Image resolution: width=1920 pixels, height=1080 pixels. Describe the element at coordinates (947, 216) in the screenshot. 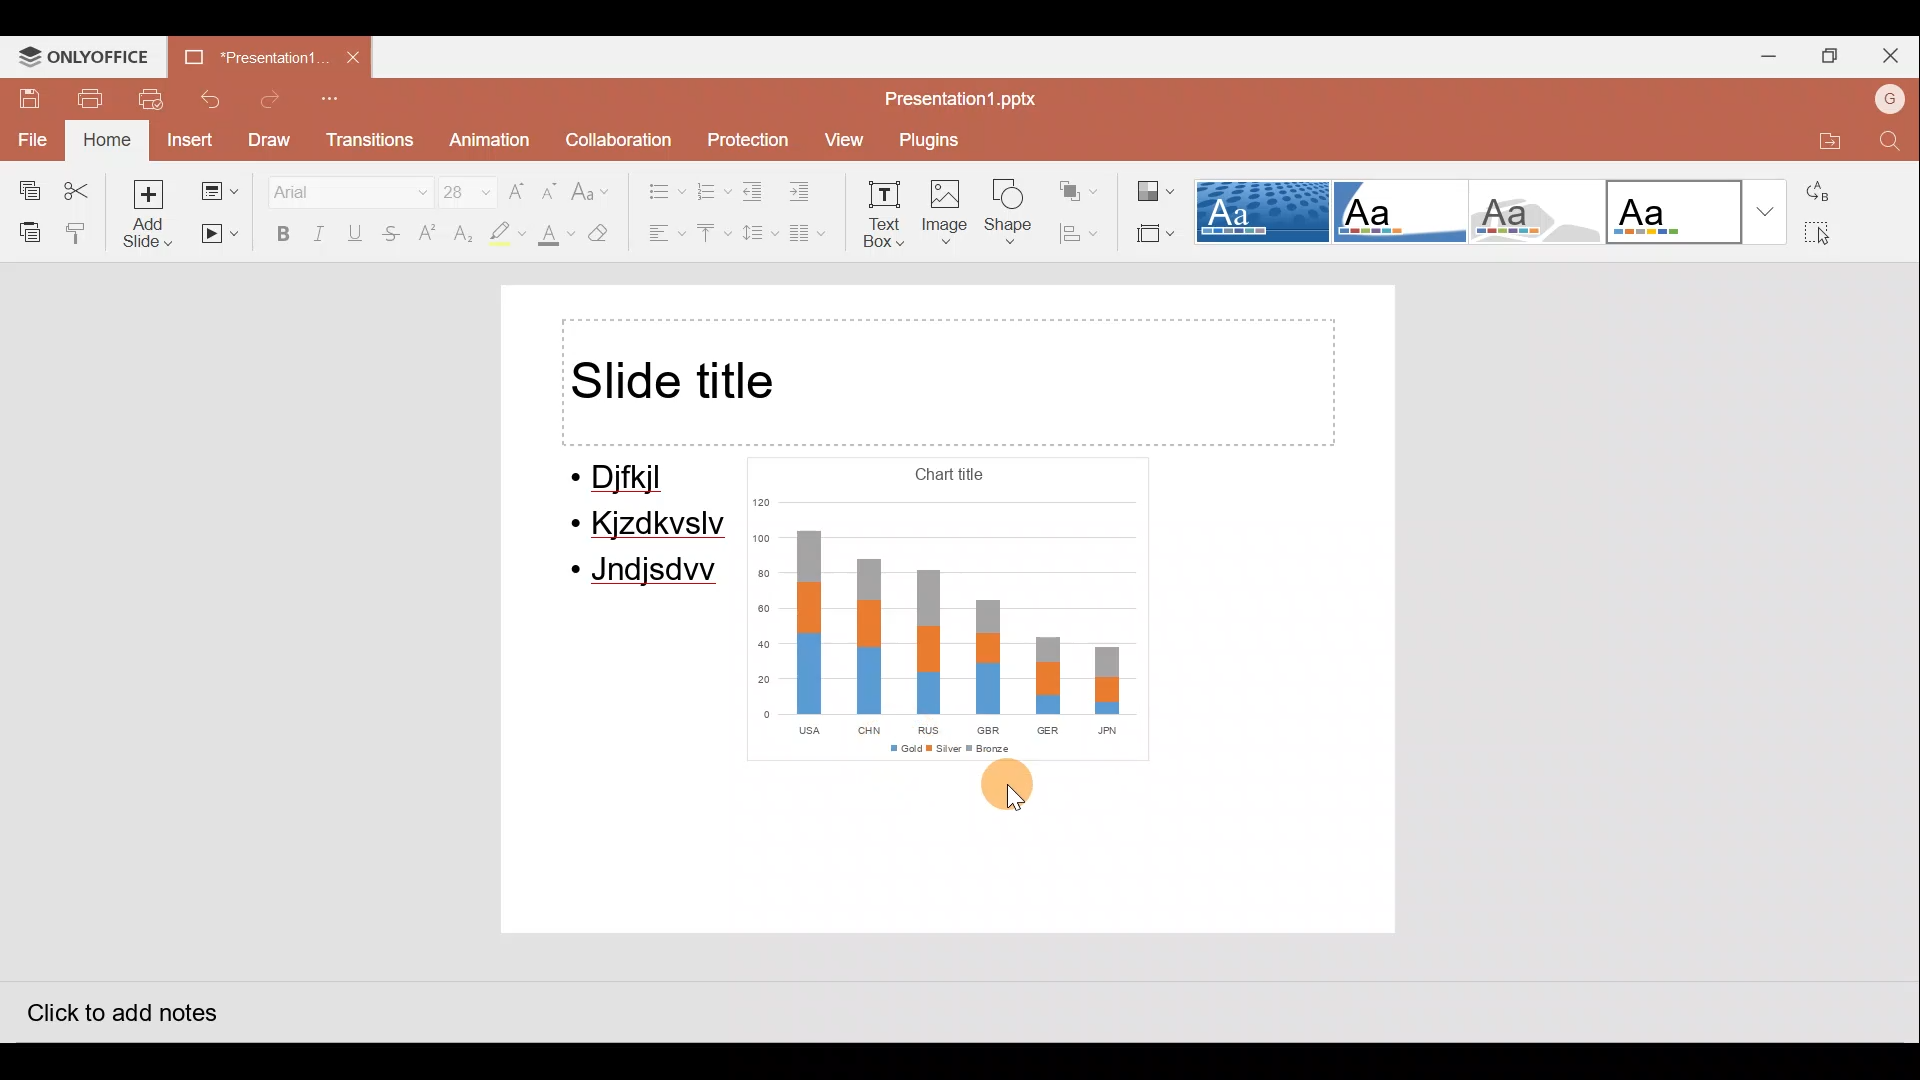

I see `Image` at that location.